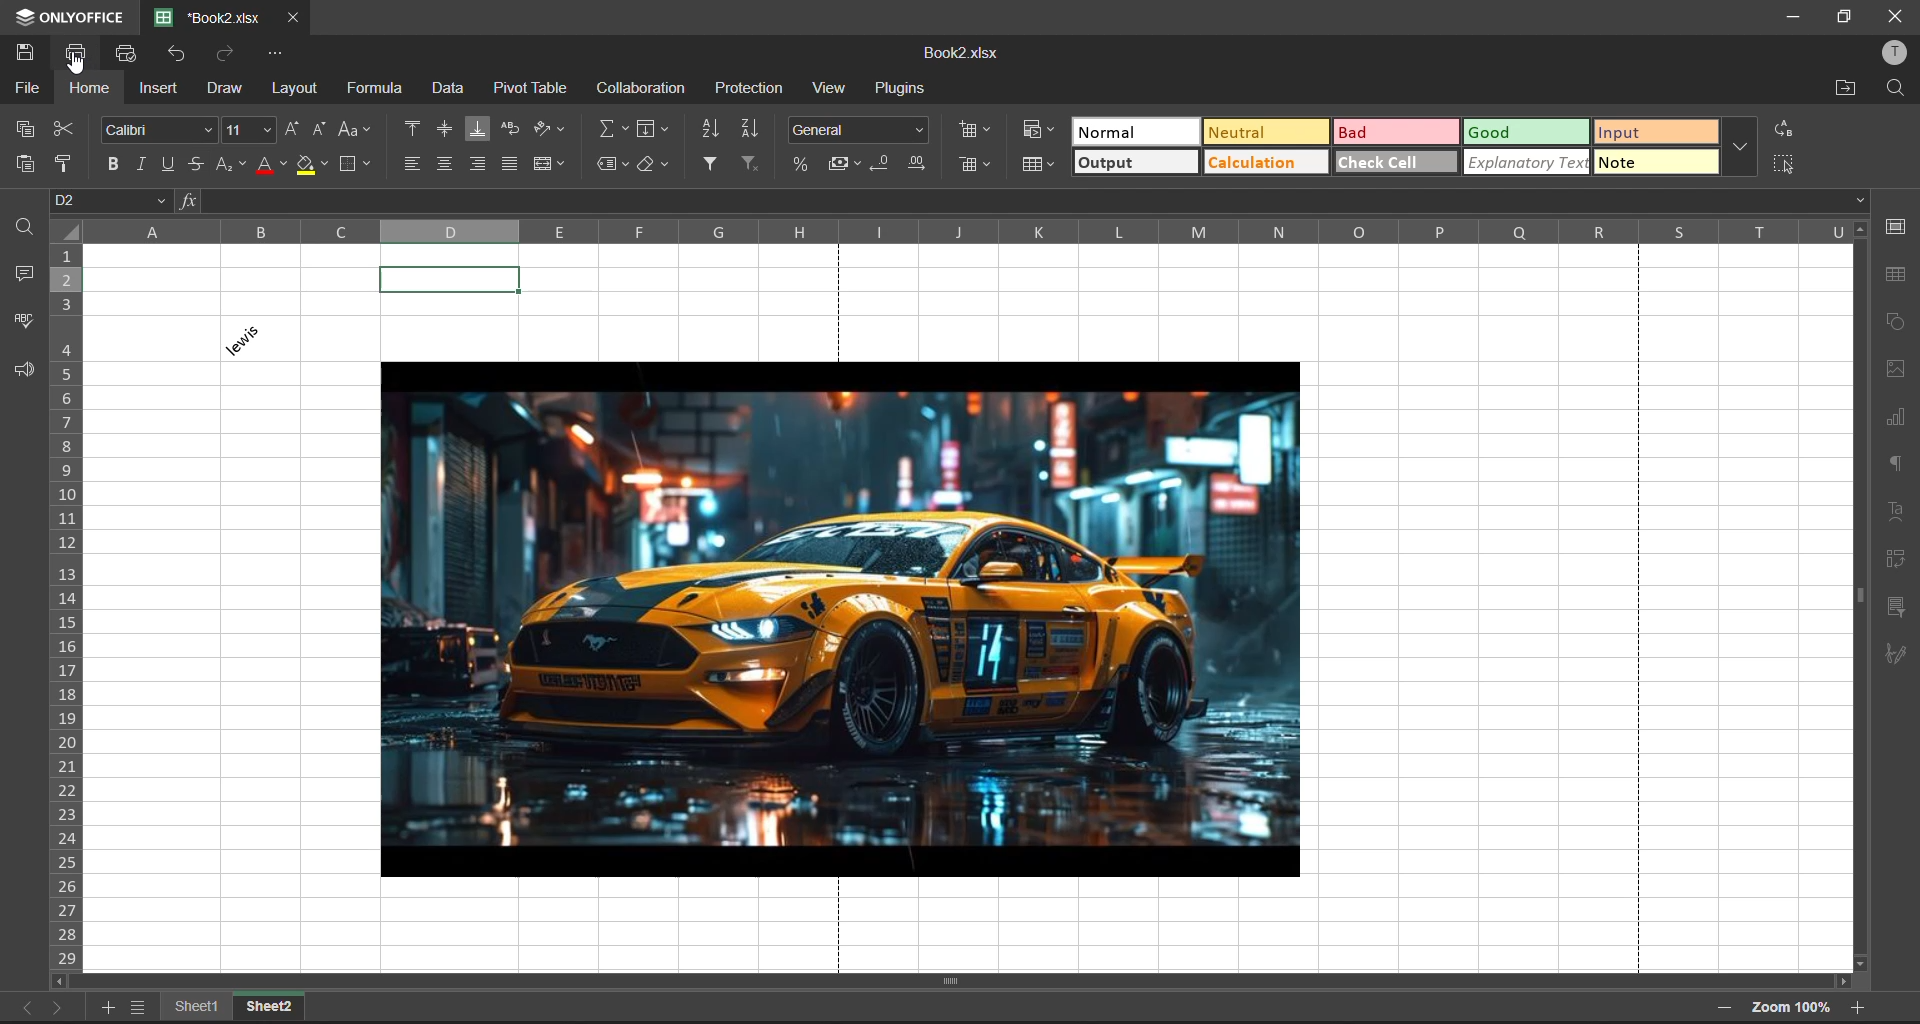 This screenshot has height=1024, width=1920. What do you see at coordinates (1791, 1010) in the screenshot?
I see `zoom factor` at bounding box center [1791, 1010].